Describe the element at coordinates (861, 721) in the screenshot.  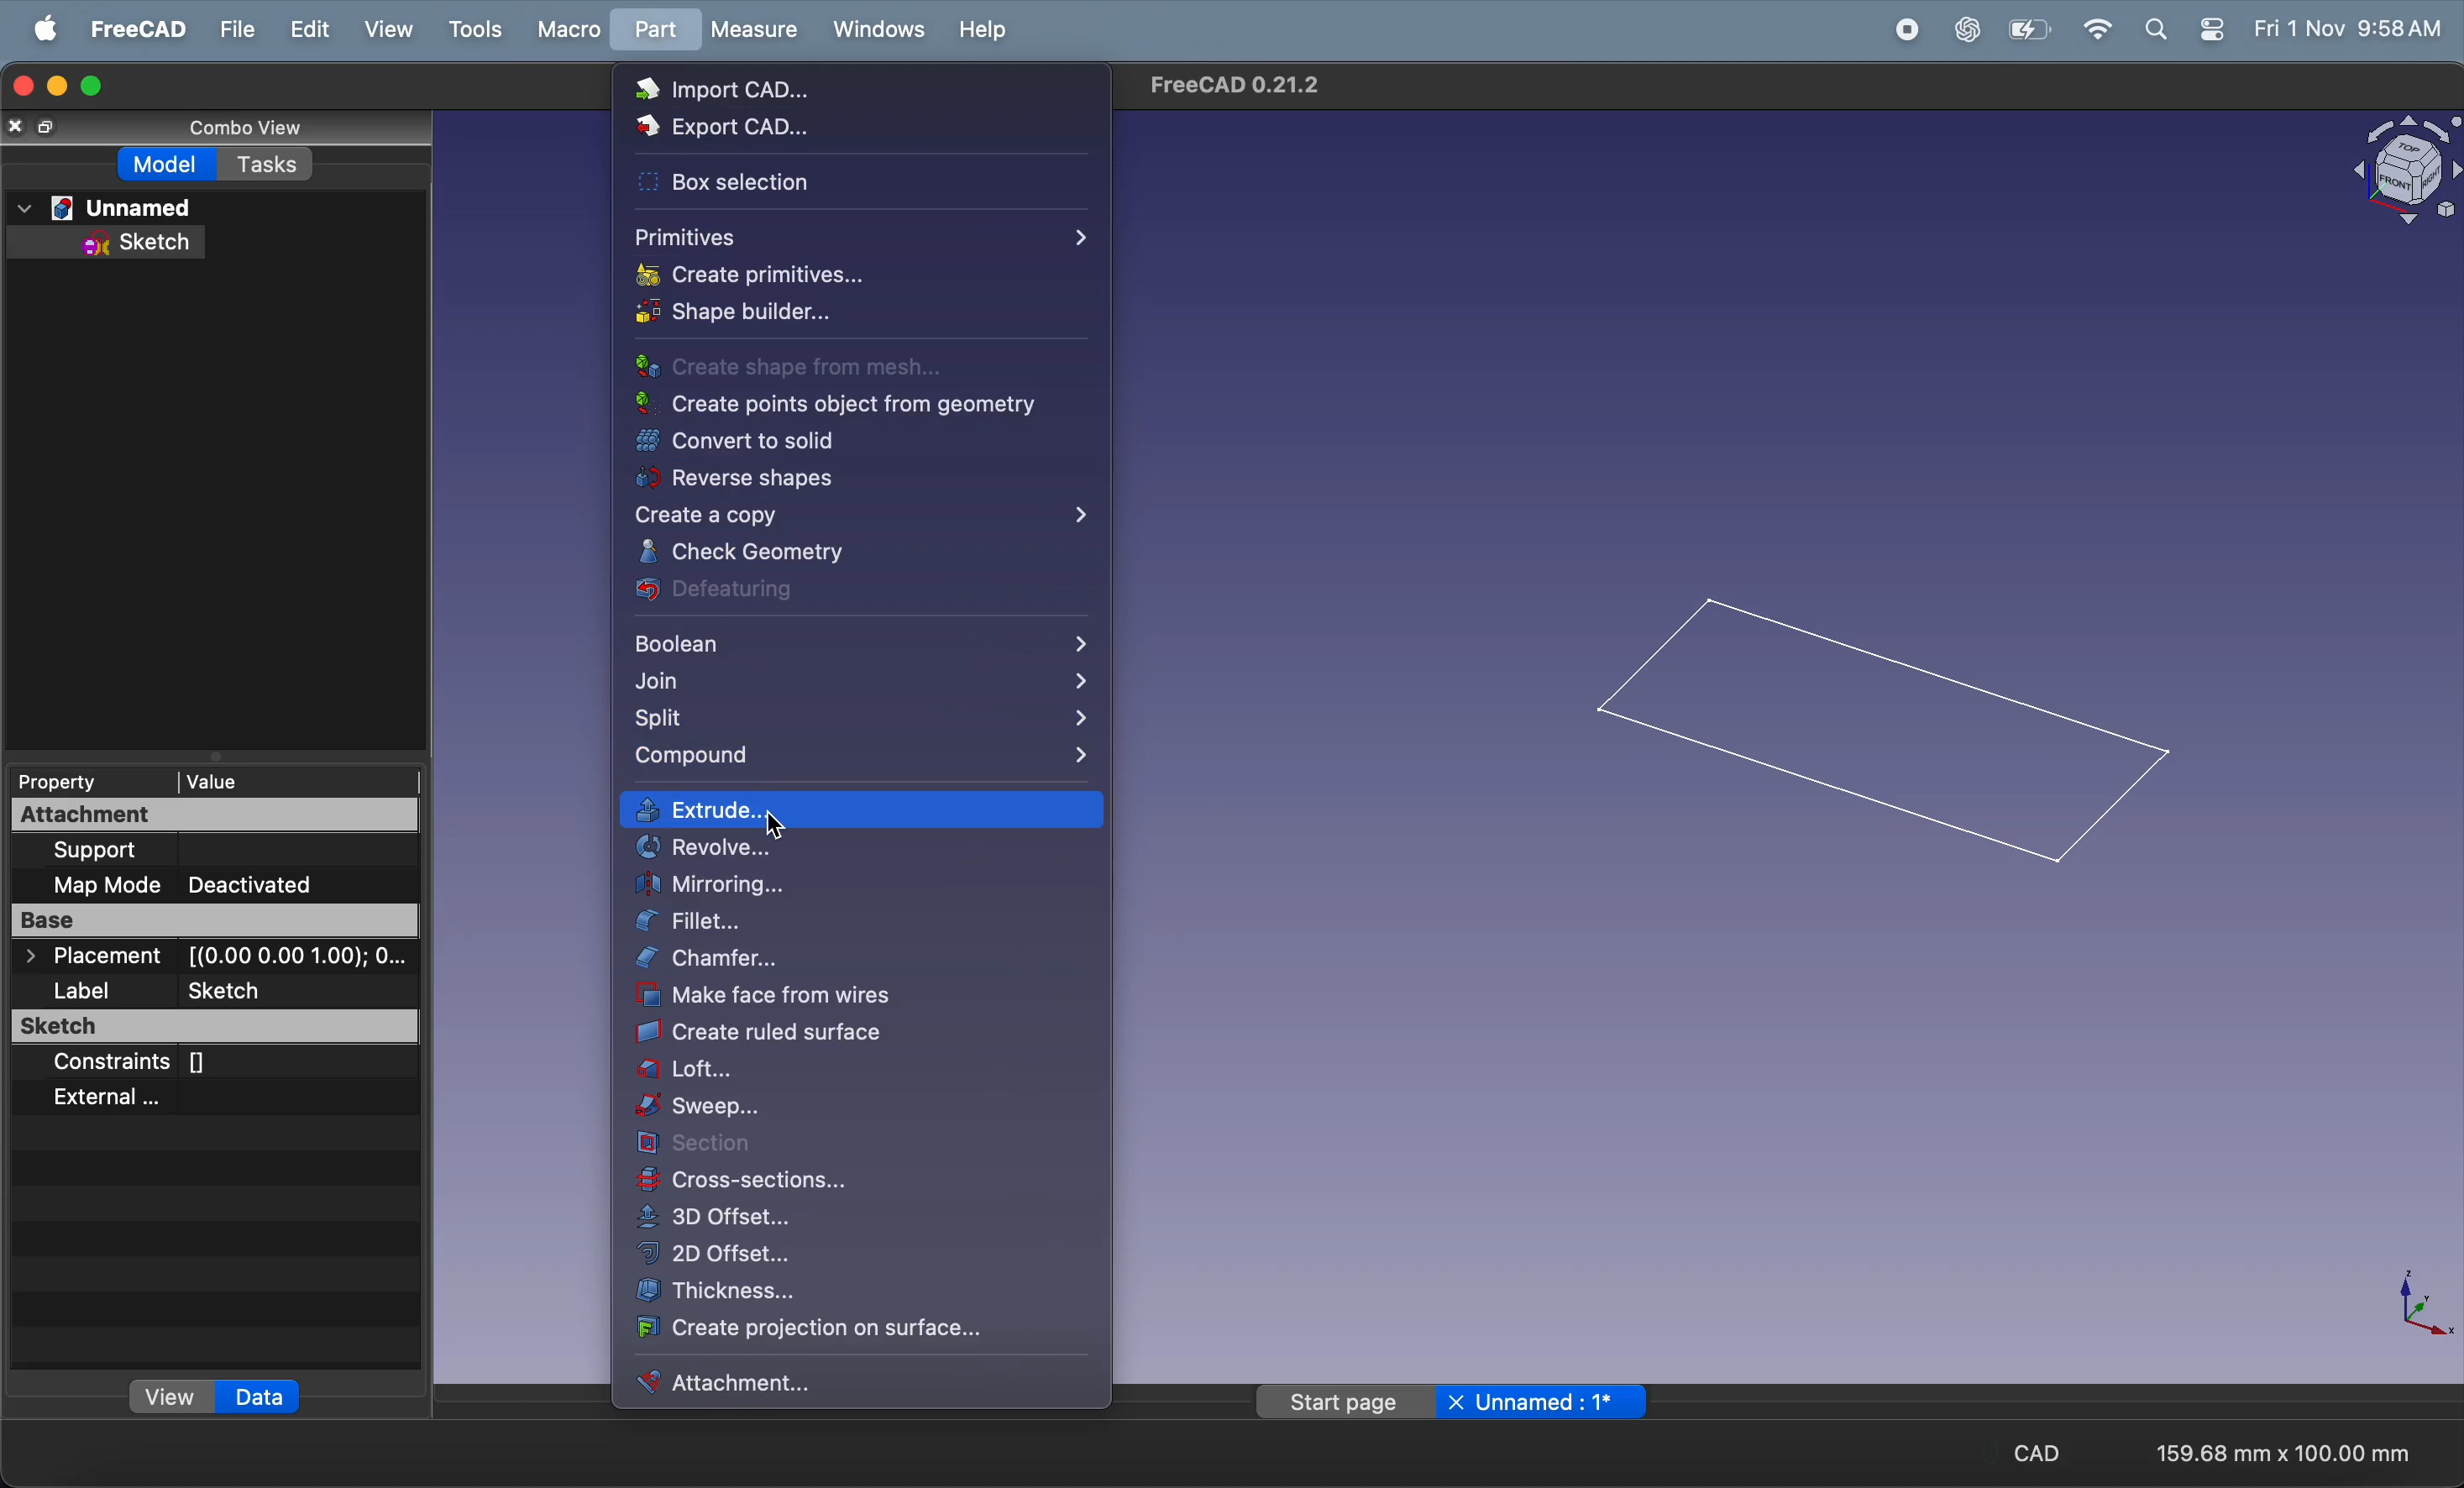
I see `split` at that location.